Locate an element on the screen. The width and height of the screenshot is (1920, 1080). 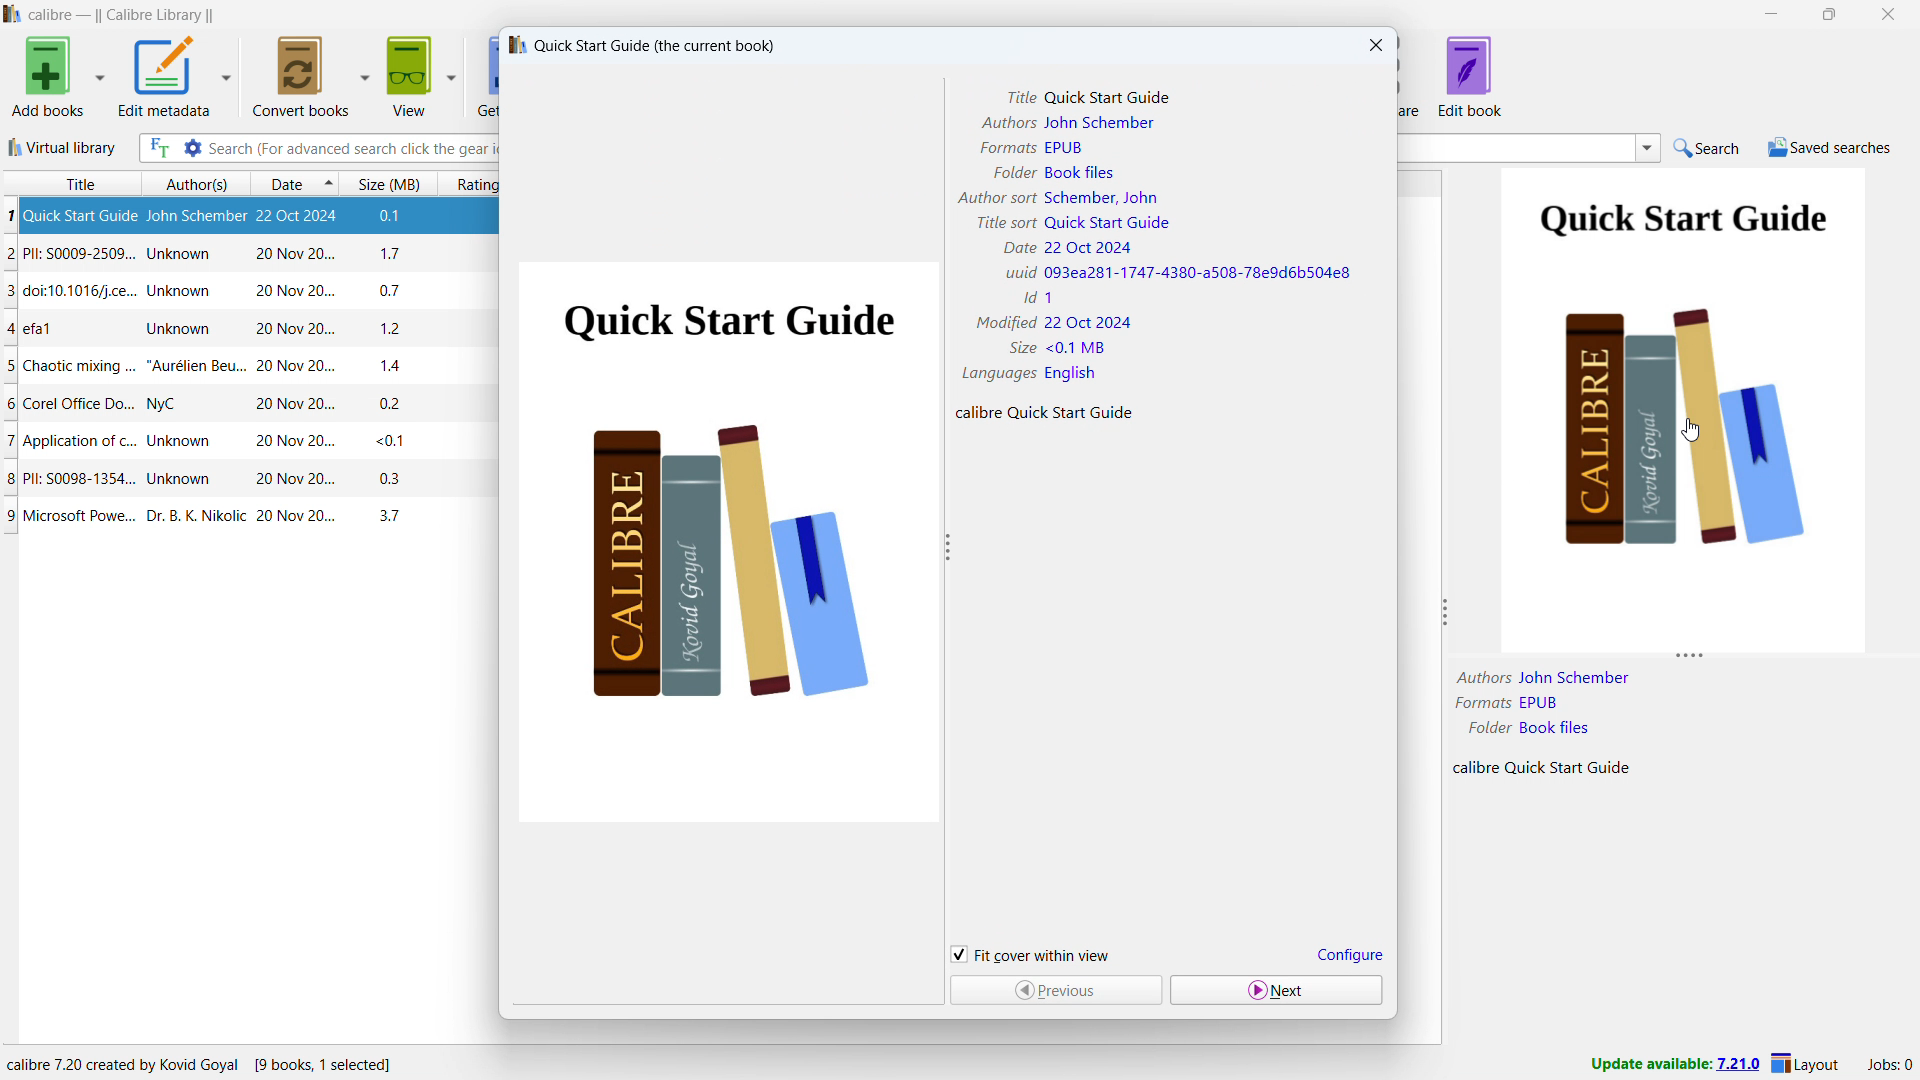
<0.1 MB is located at coordinates (1078, 347).